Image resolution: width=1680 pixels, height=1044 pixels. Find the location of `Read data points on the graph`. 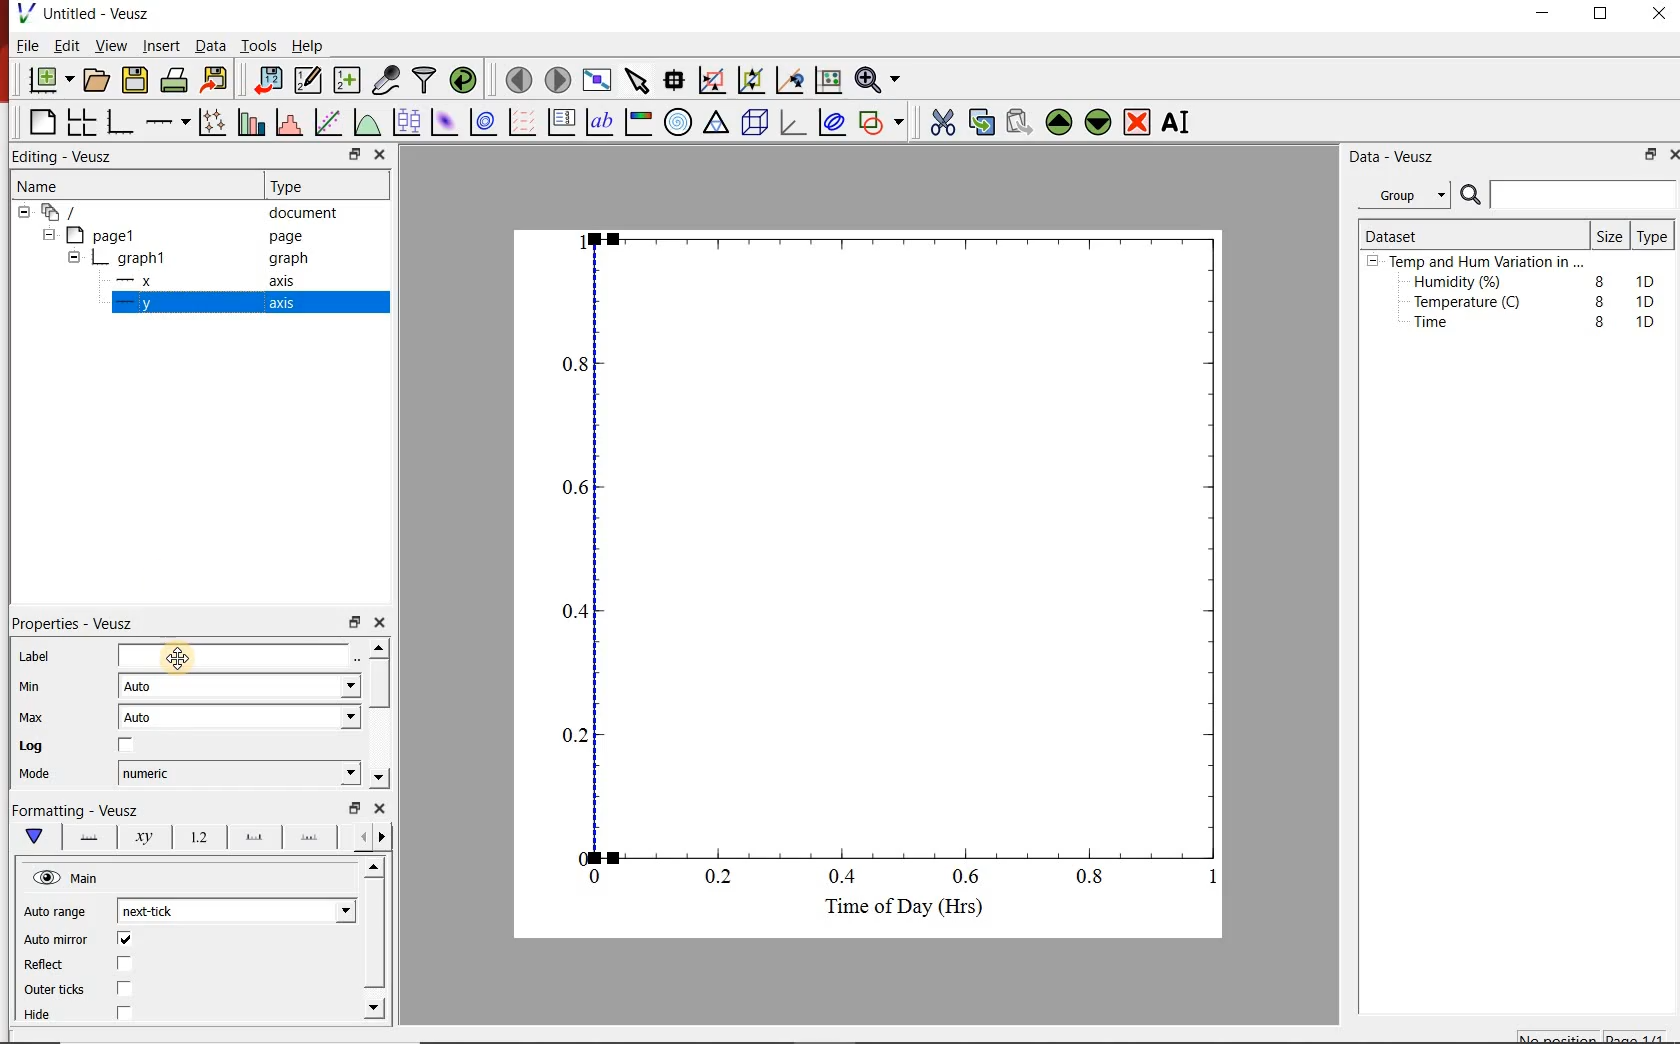

Read data points on the graph is located at coordinates (676, 81).